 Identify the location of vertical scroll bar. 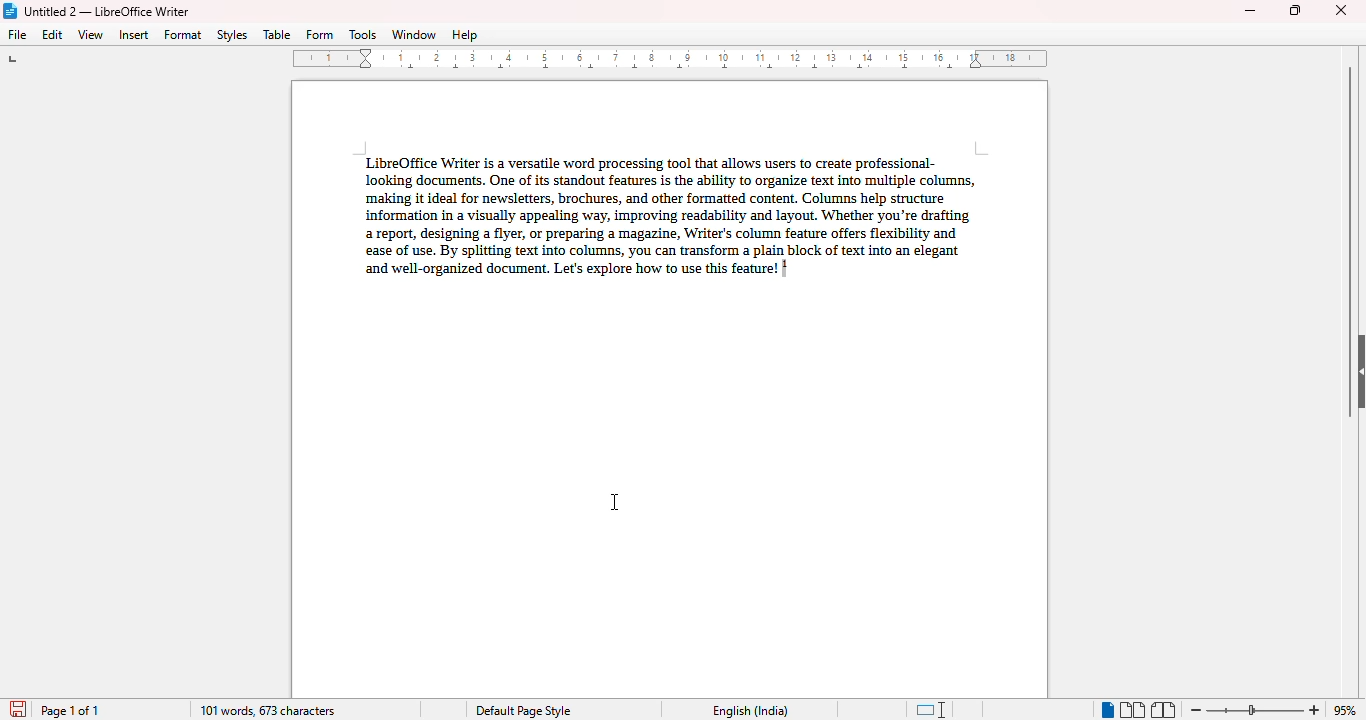
(1351, 241).